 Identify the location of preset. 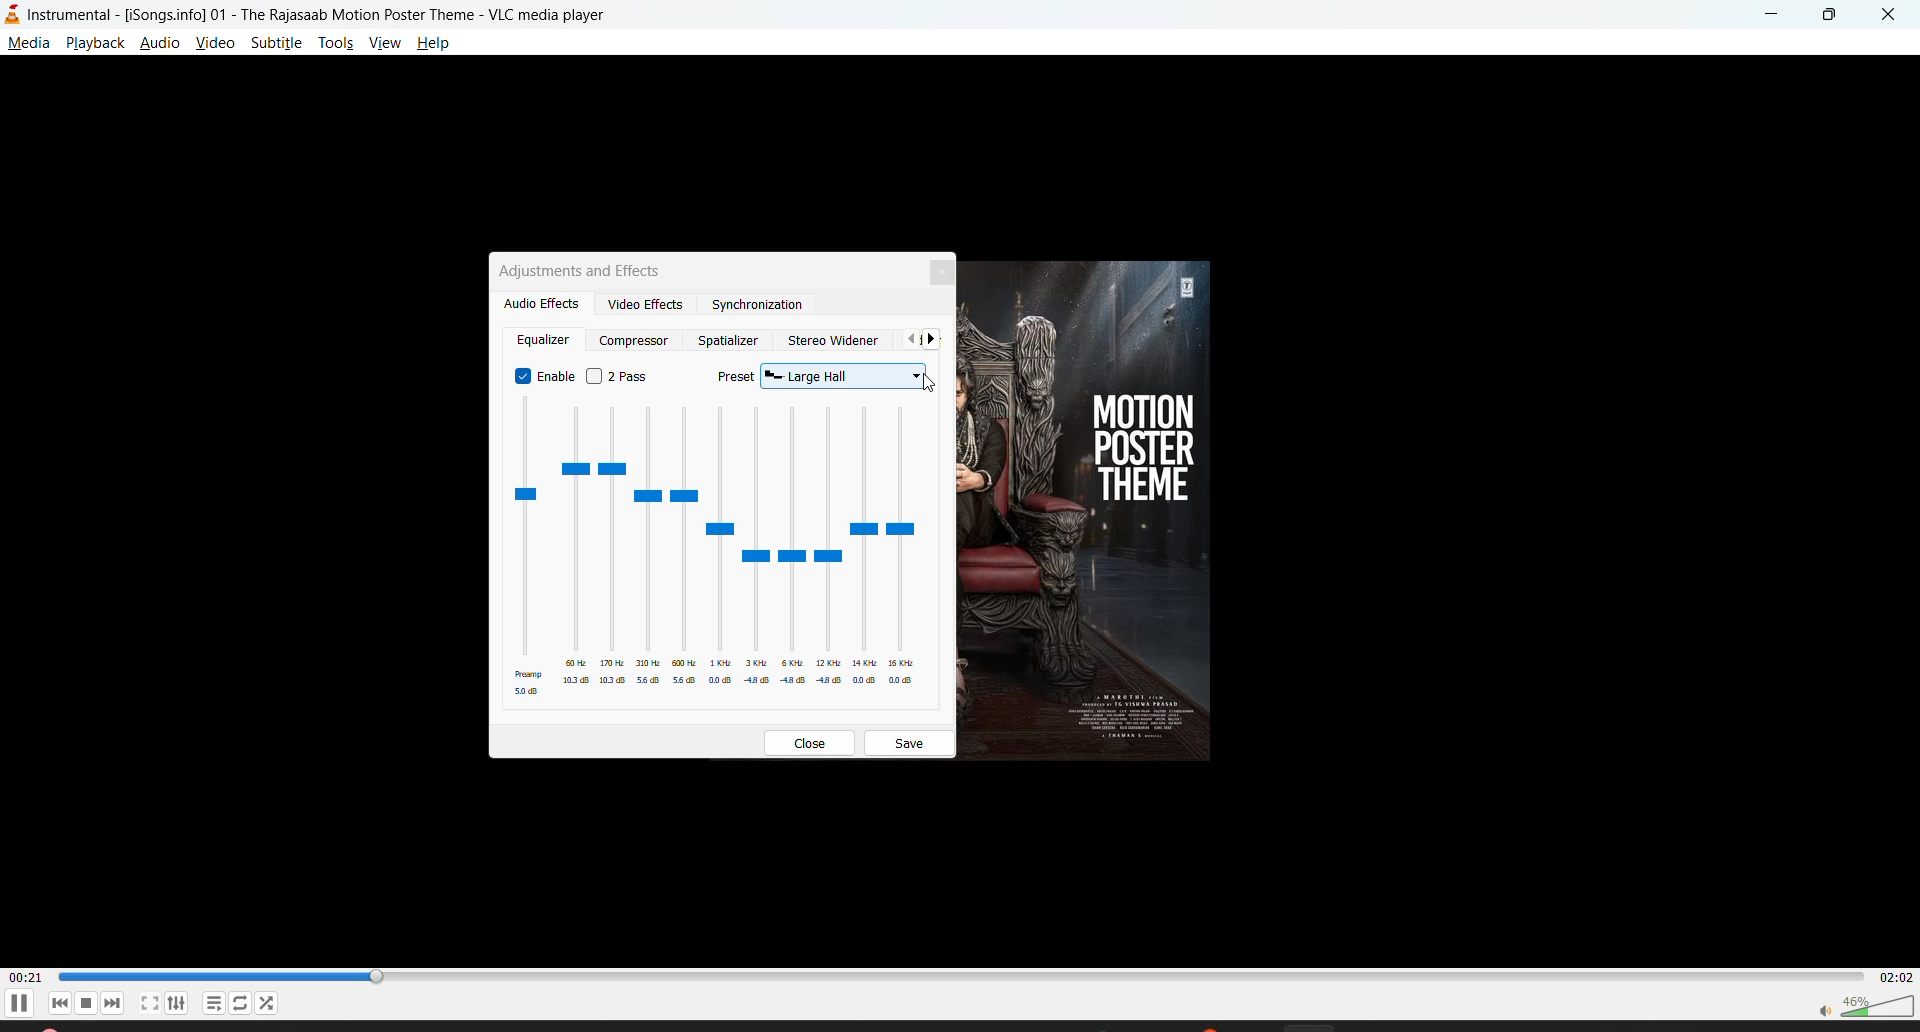
(828, 379).